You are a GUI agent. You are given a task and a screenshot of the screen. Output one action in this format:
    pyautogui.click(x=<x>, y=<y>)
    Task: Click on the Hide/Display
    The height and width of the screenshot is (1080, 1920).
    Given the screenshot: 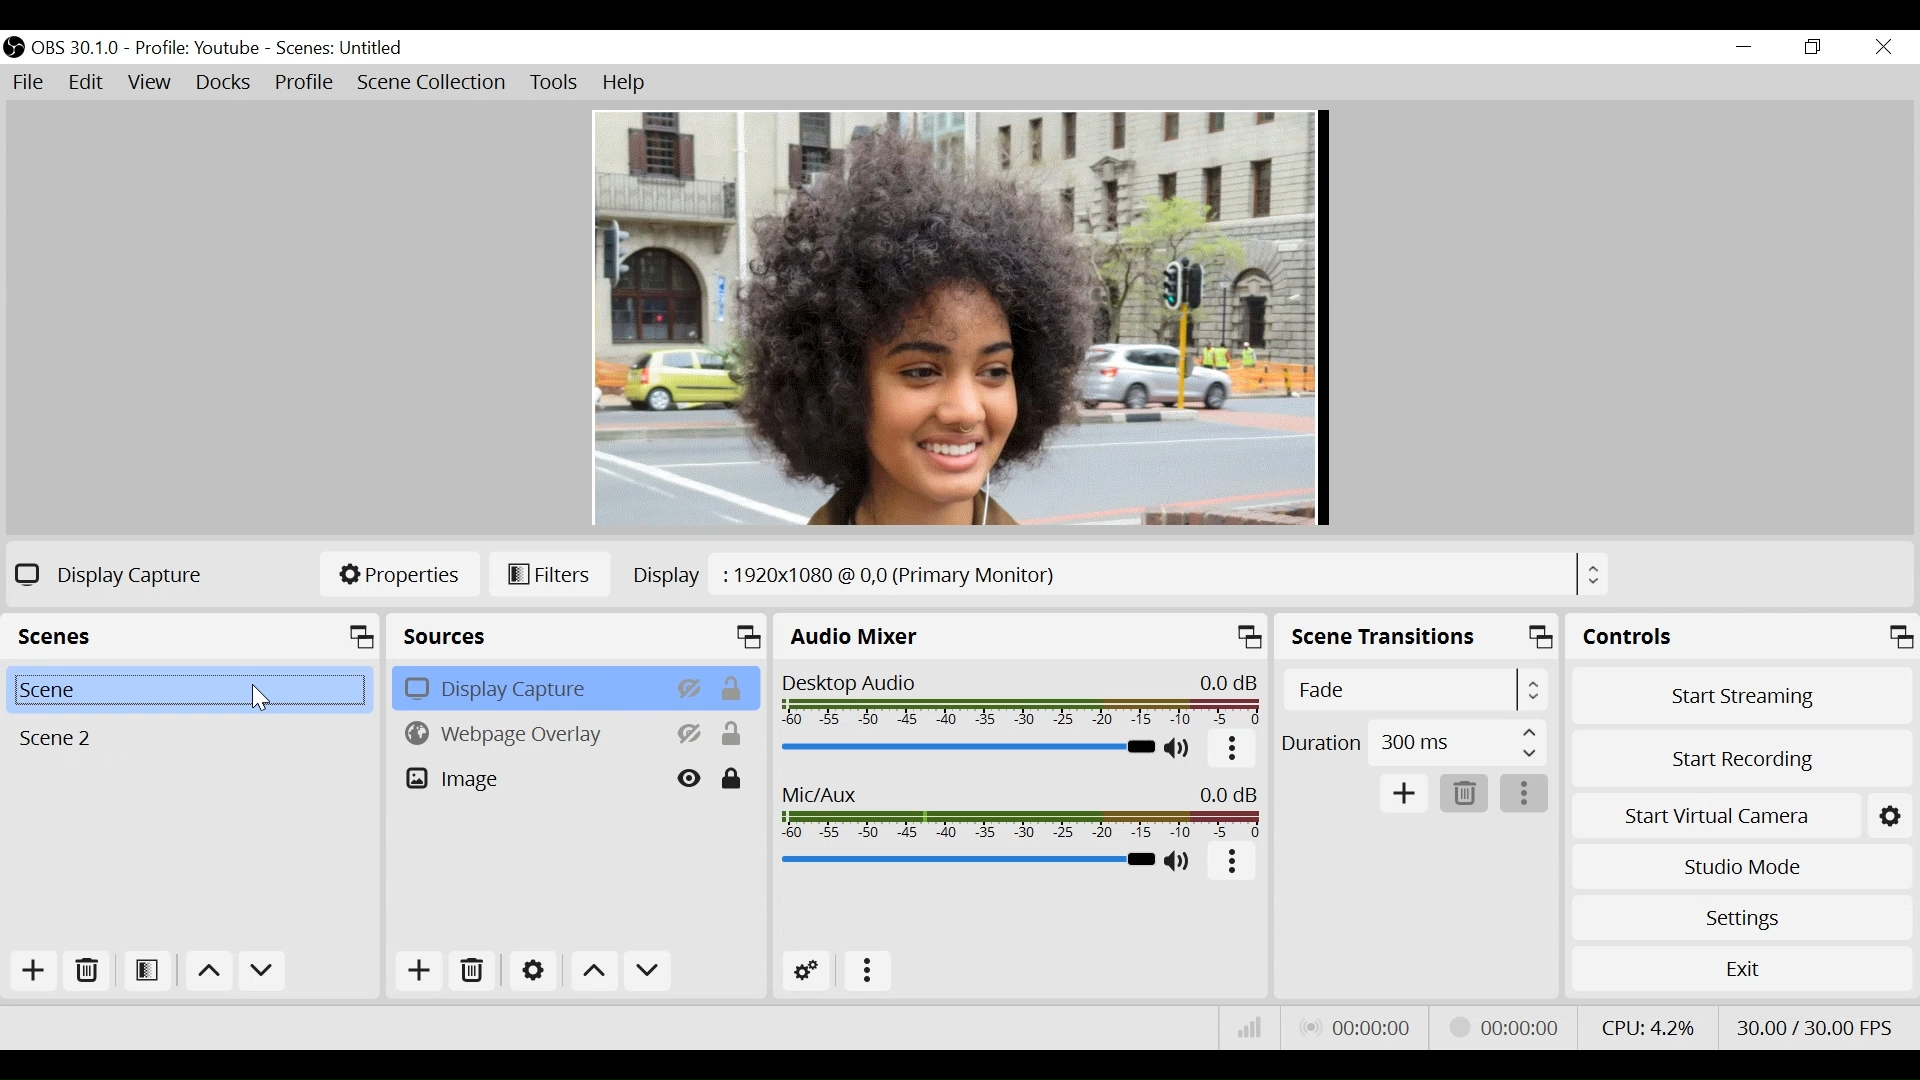 What is the action you would take?
    pyautogui.click(x=691, y=778)
    